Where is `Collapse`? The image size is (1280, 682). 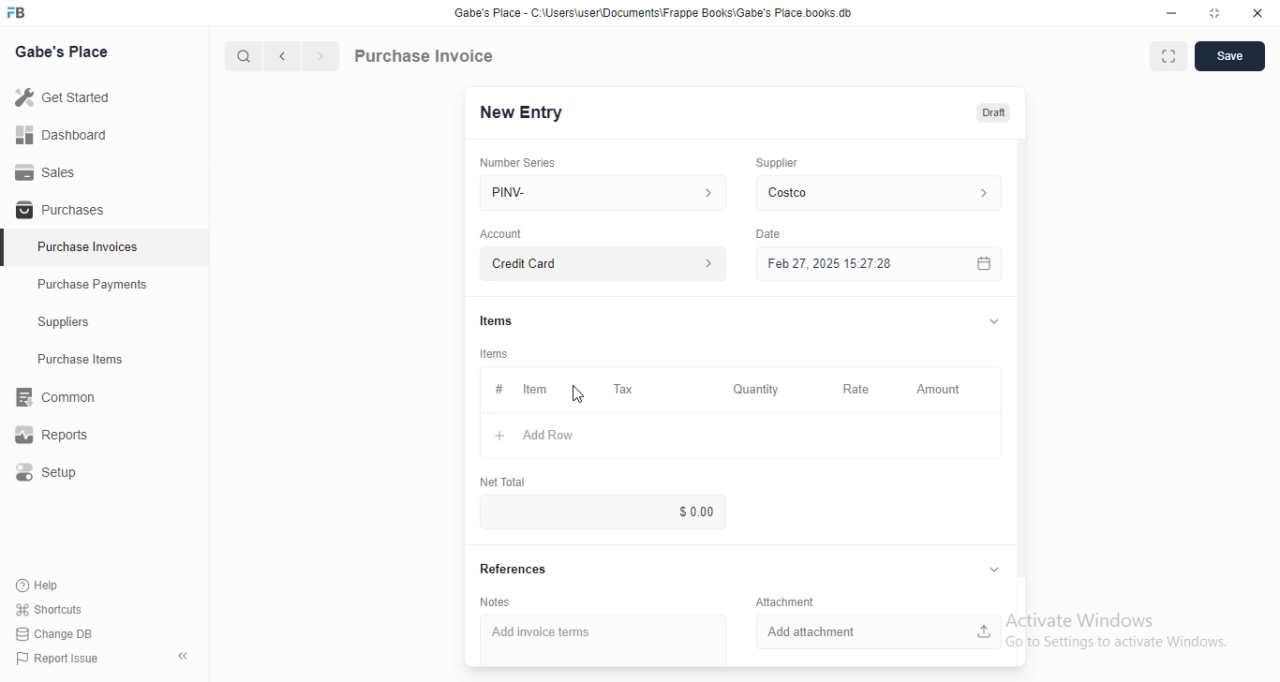
Collapse is located at coordinates (994, 321).